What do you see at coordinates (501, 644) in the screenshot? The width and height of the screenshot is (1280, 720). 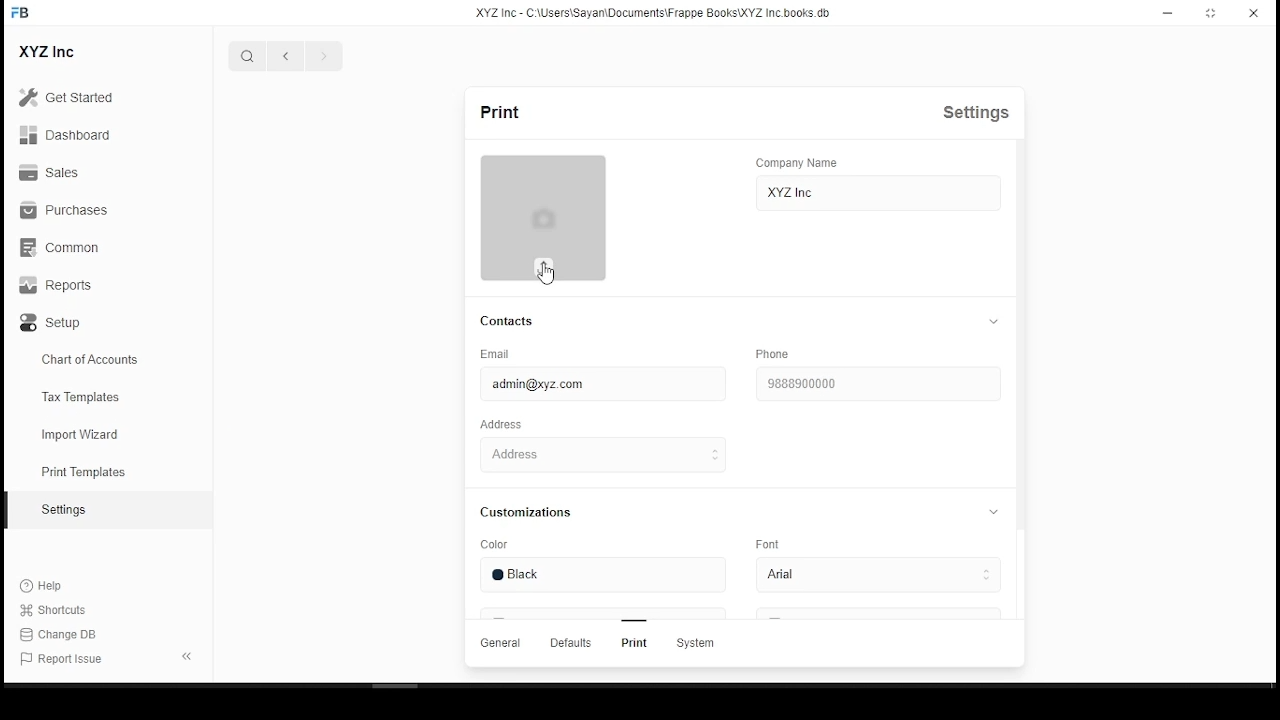 I see `General` at bounding box center [501, 644].